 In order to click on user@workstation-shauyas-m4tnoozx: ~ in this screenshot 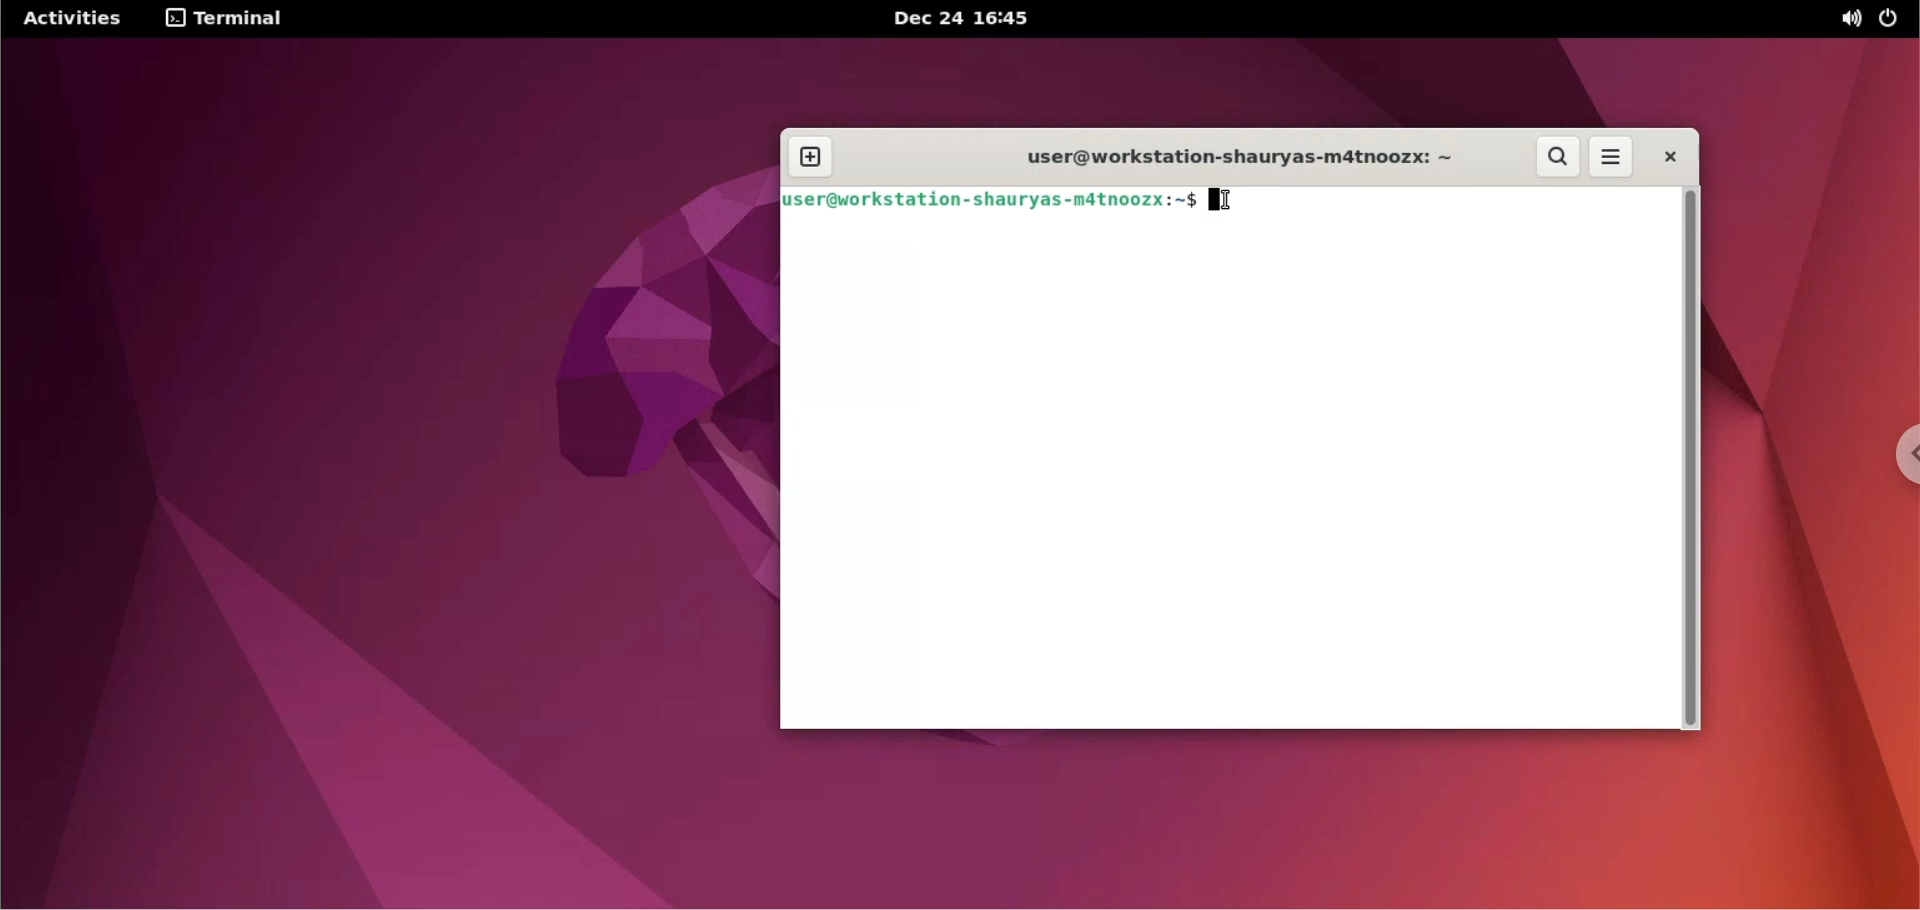, I will do `click(1225, 156)`.